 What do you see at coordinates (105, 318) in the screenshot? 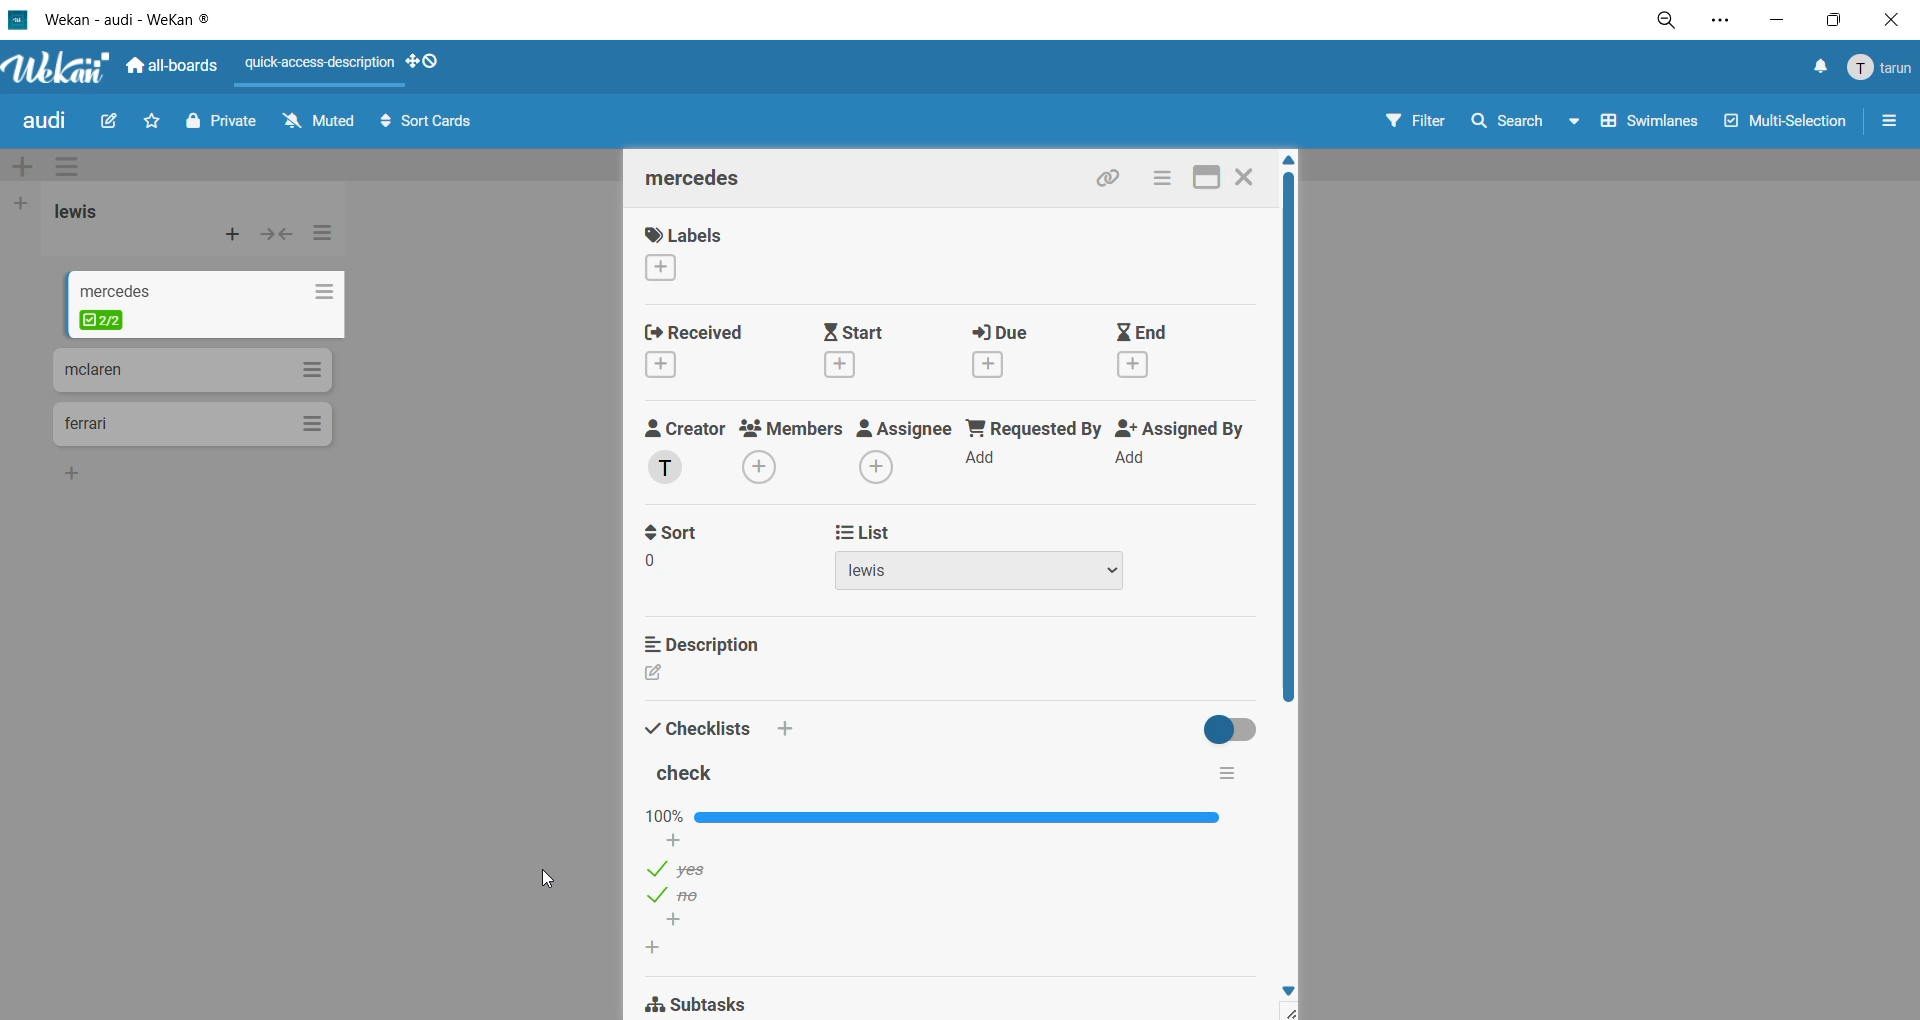
I see `checklist completed` at bounding box center [105, 318].